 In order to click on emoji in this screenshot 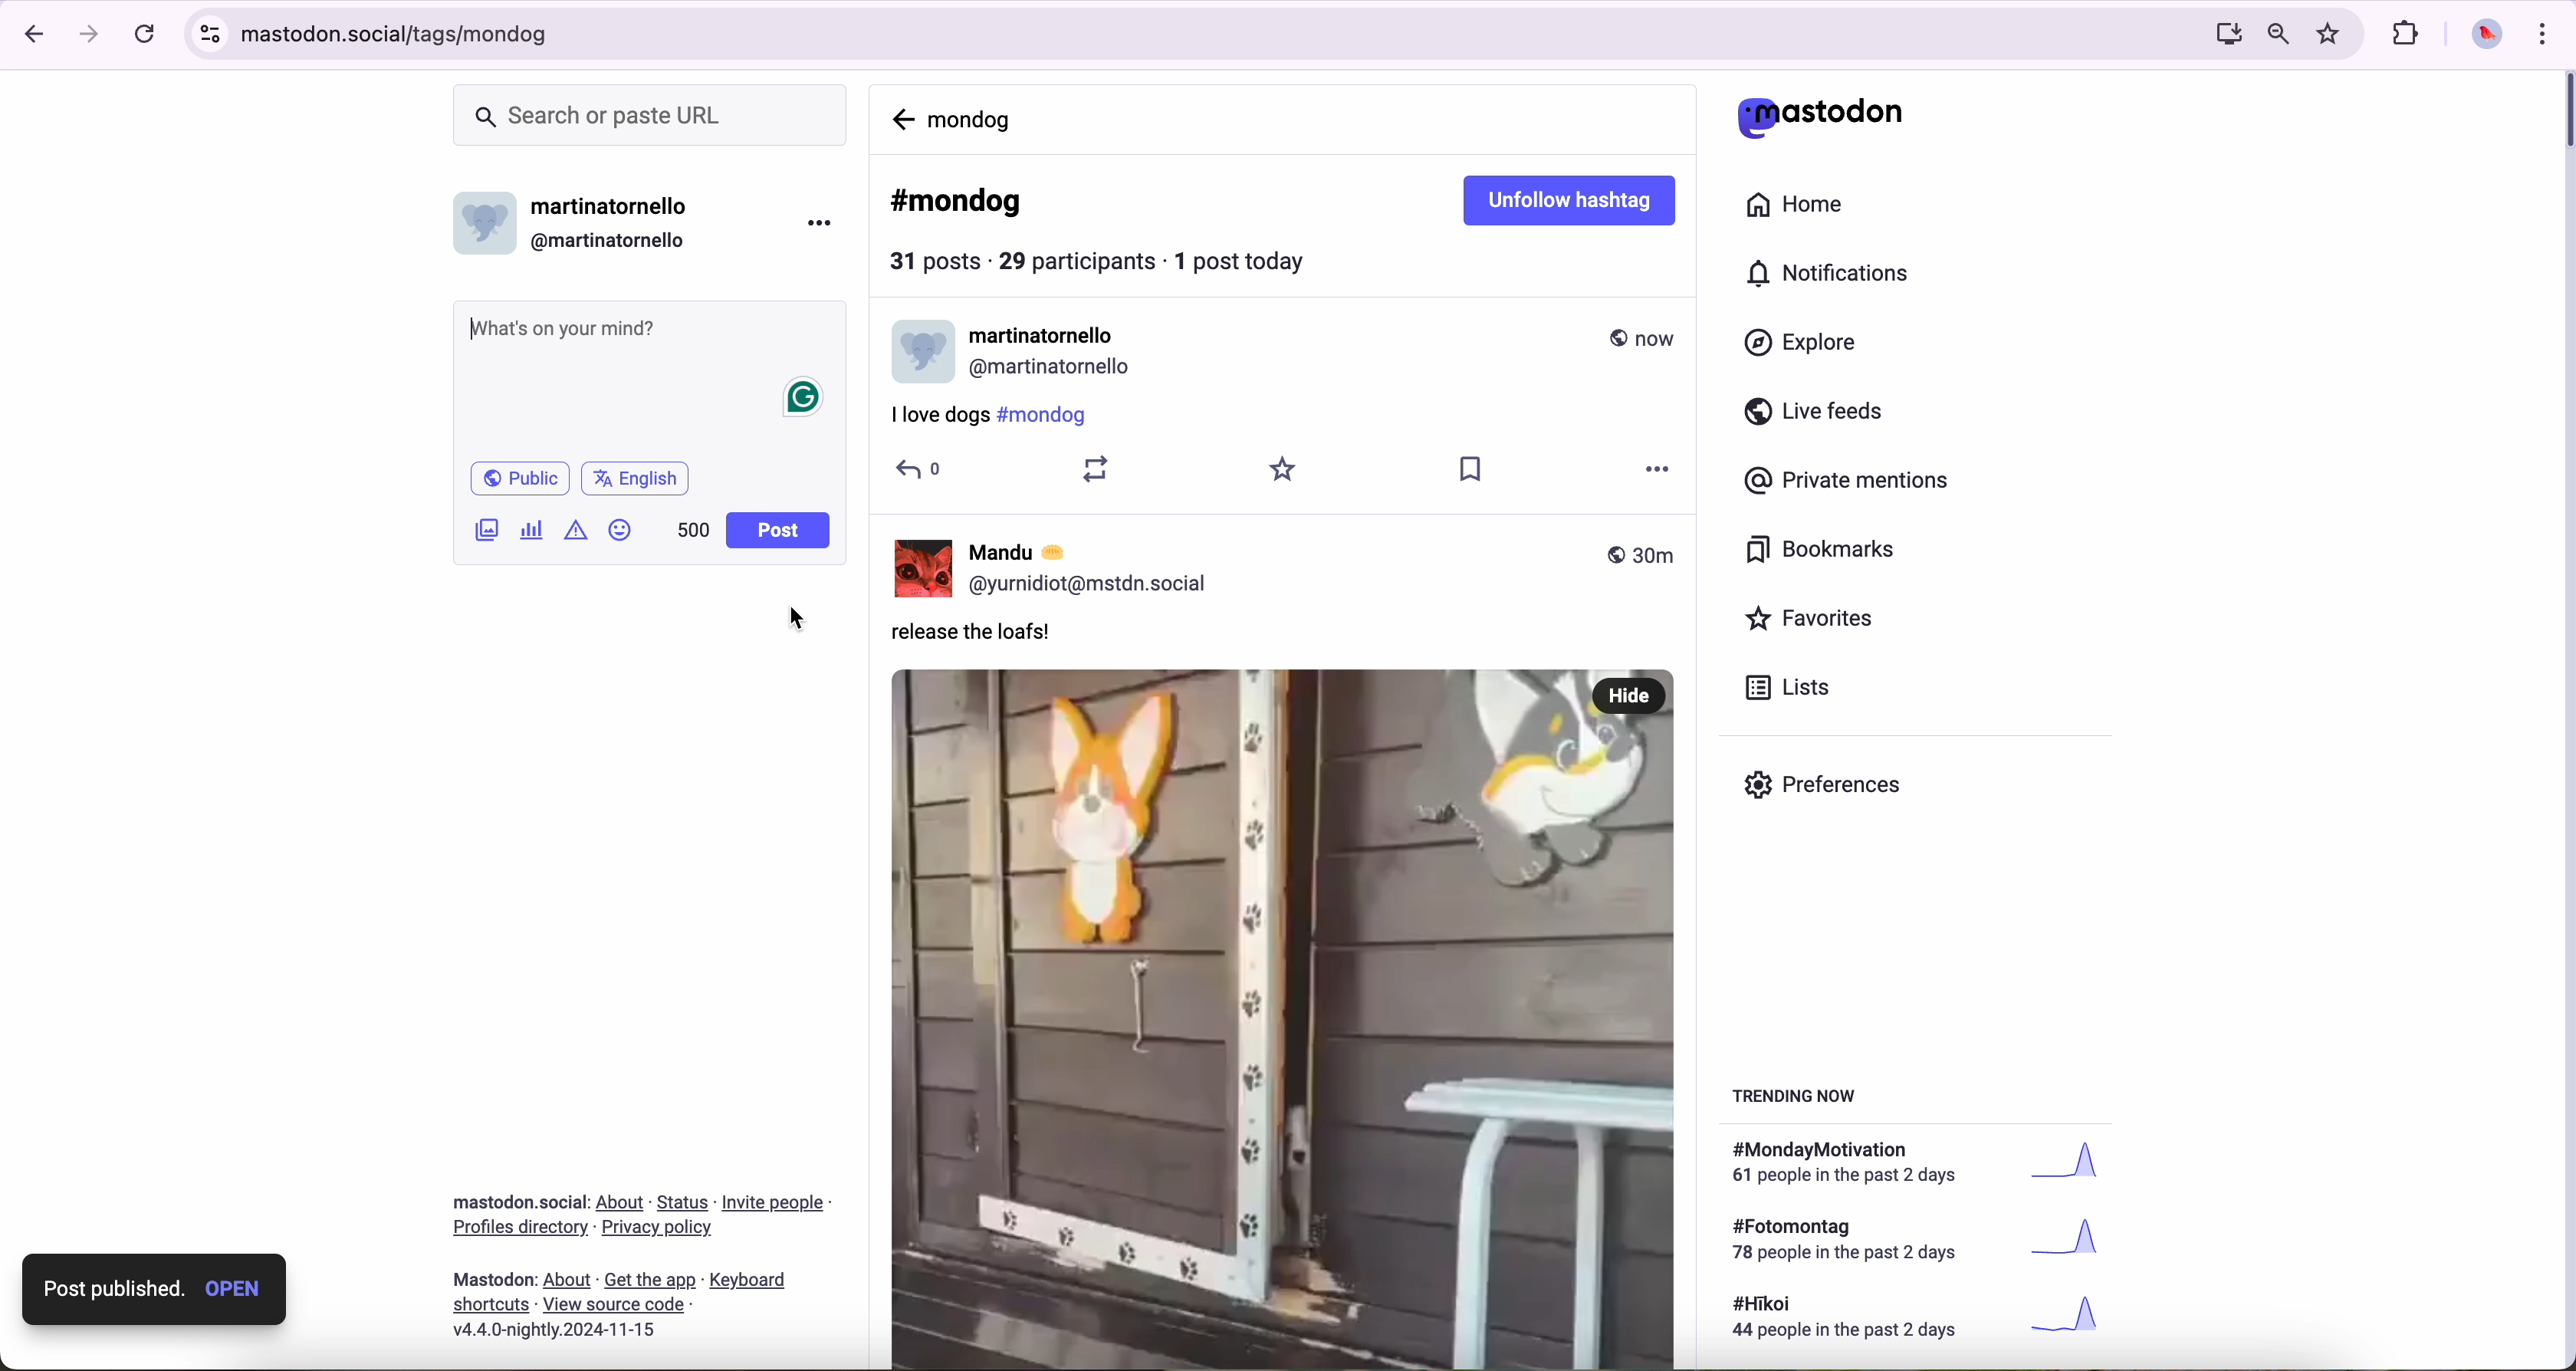, I will do `click(620, 532)`.